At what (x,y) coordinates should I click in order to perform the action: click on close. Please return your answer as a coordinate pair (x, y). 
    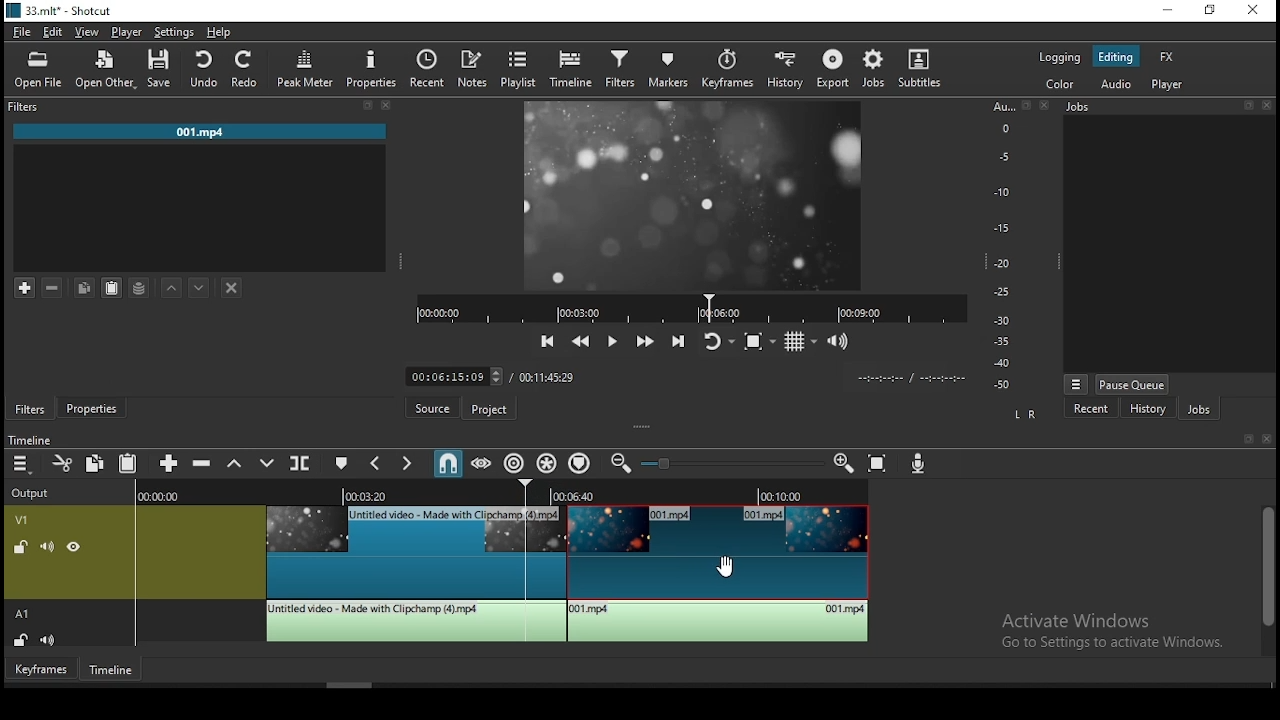
    Looking at the image, I should click on (1269, 440).